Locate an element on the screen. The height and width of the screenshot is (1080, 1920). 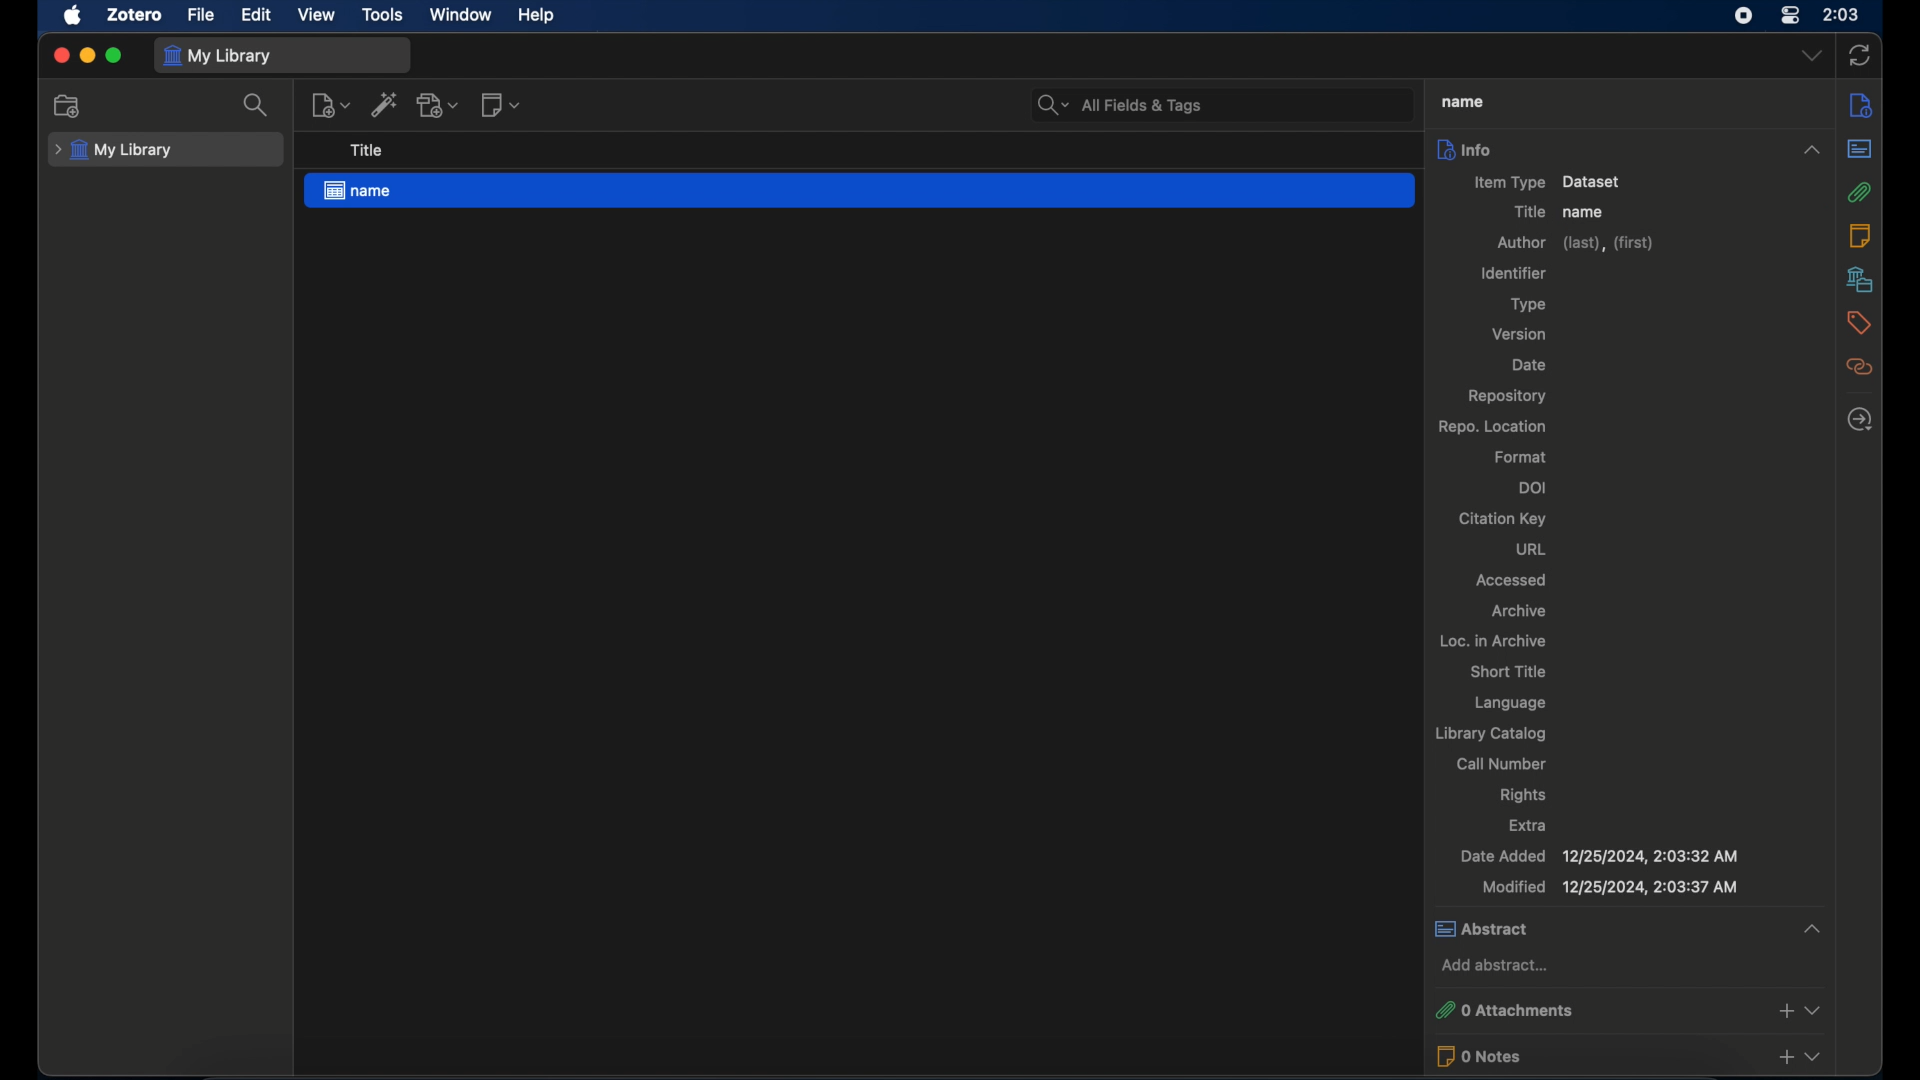
rights is located at coordinates (1524, 795).